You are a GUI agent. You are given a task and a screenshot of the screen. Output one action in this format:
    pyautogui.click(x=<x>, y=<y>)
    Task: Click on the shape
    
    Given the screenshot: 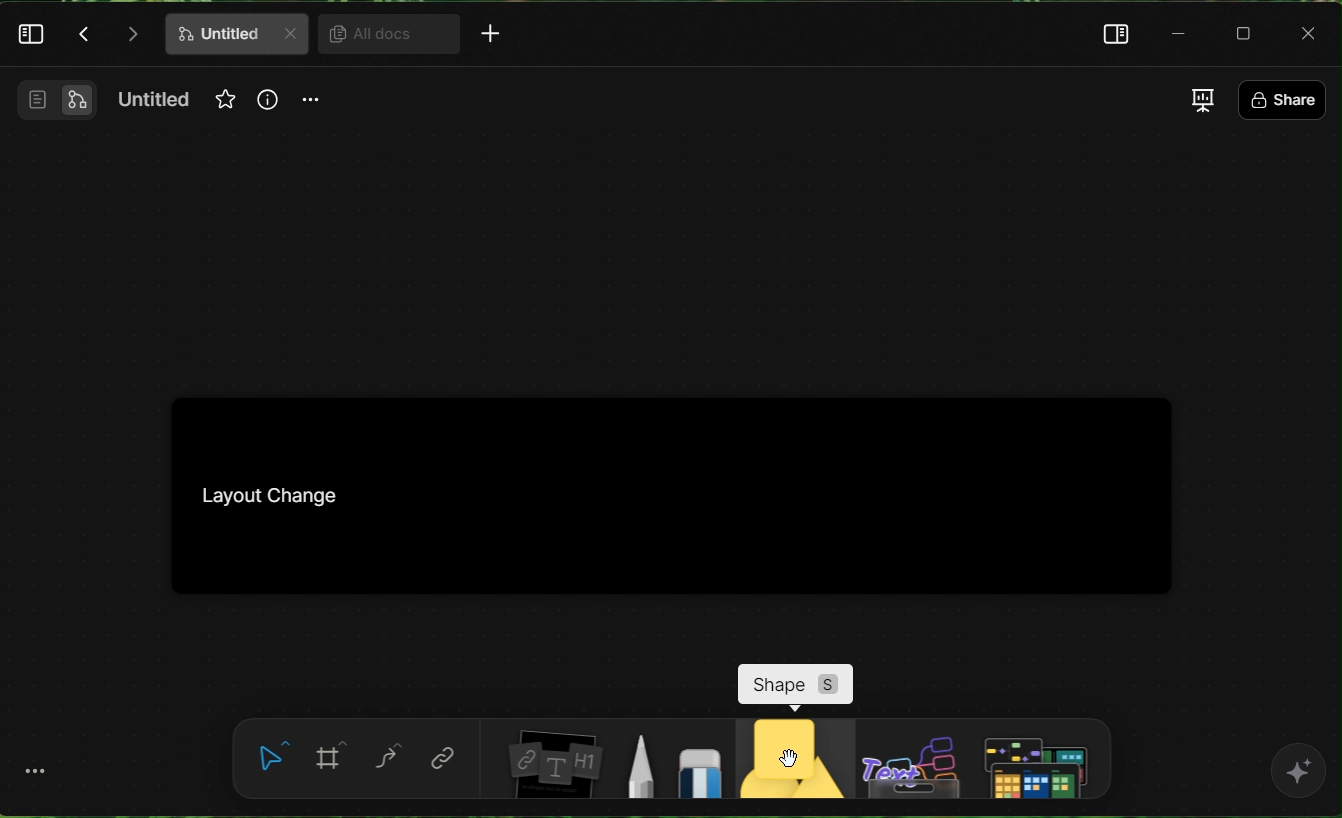 What is the action you would take?
    pyautogui.click(x=789, y=760)
    